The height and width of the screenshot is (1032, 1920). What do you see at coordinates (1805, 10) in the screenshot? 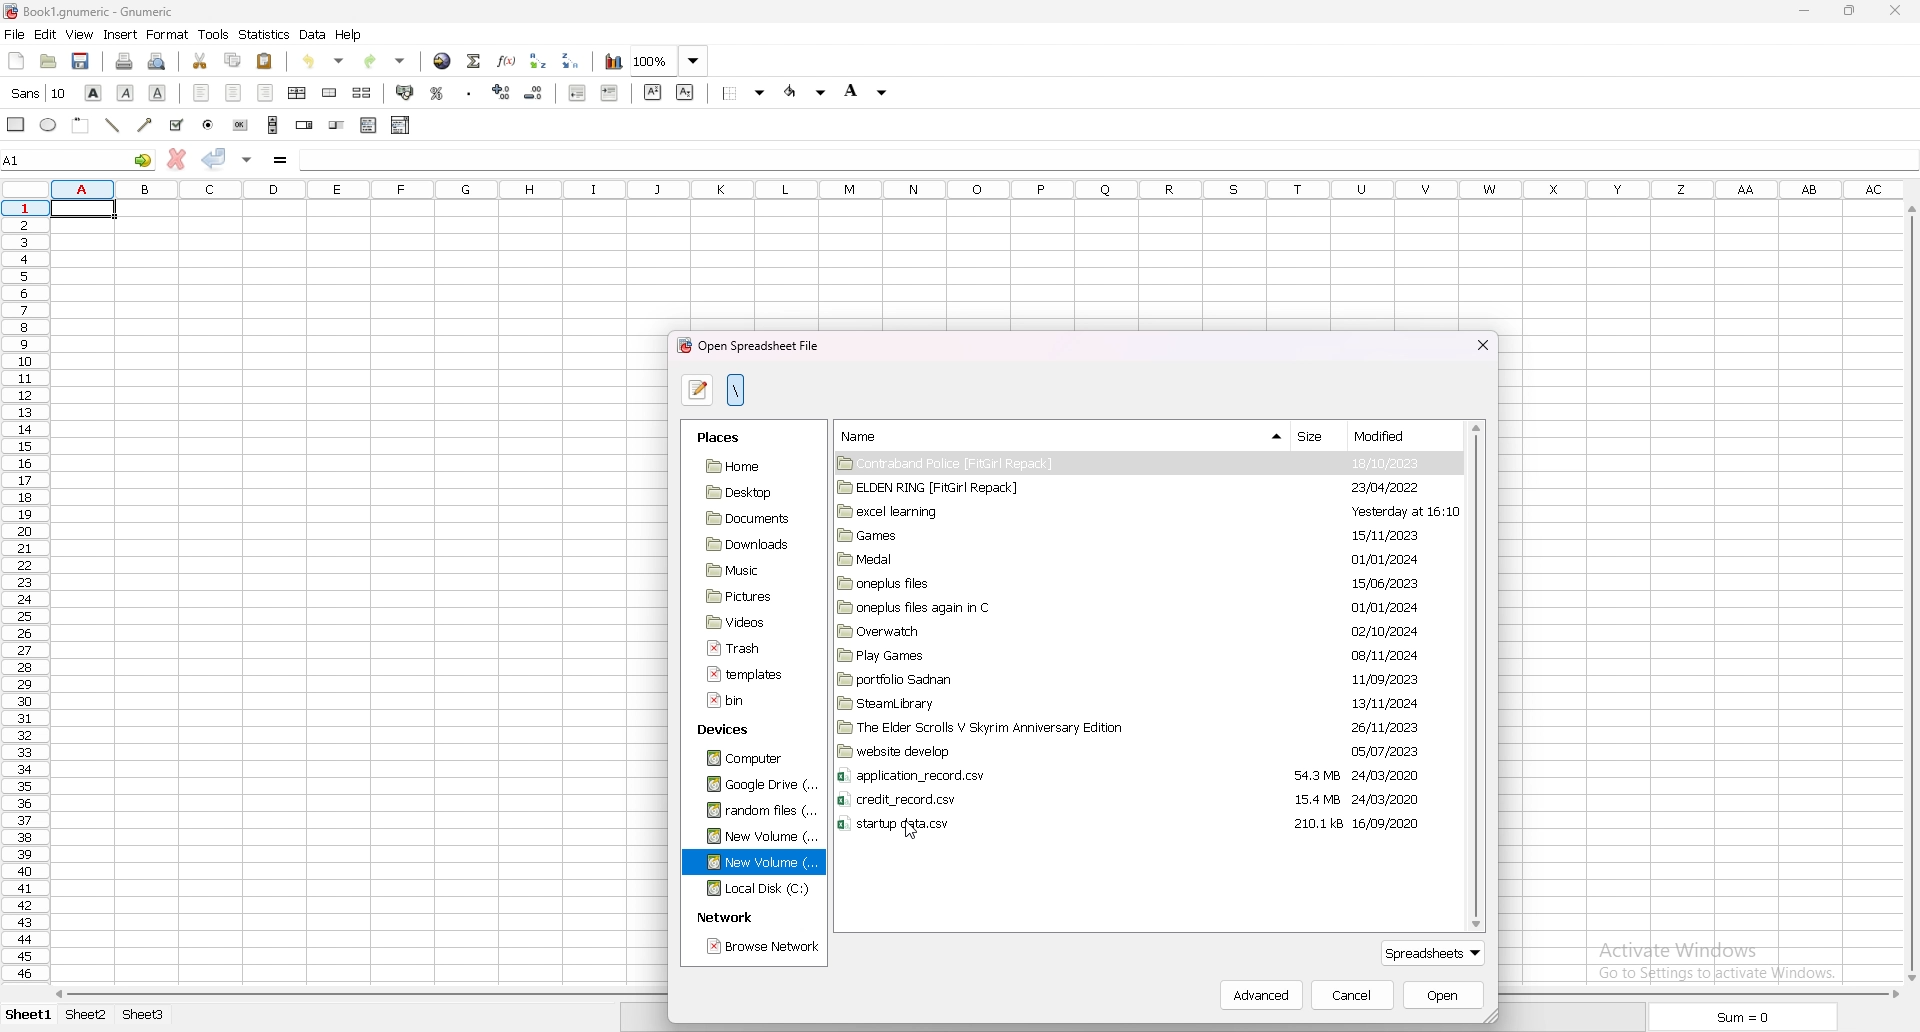
I see `minimize` at bounding box center [1805, 10].